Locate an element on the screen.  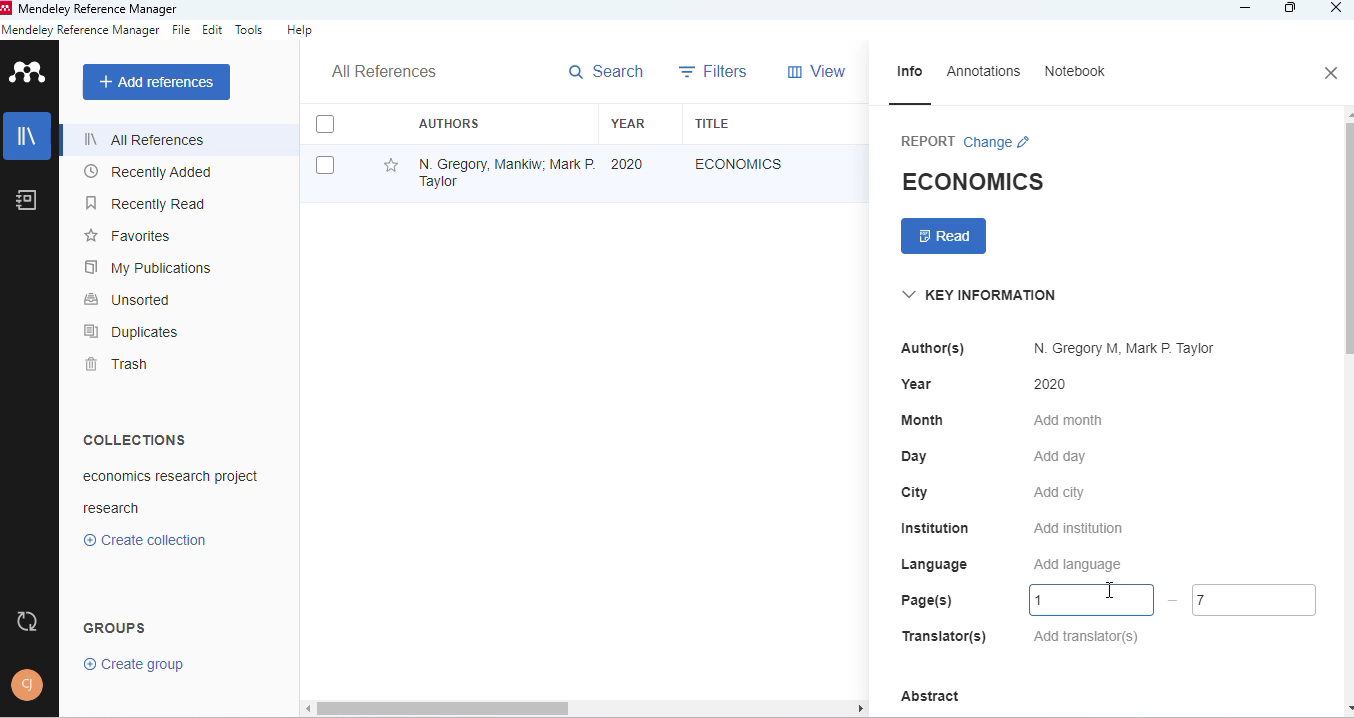
translator(s) is located at coordinates (944, 635).